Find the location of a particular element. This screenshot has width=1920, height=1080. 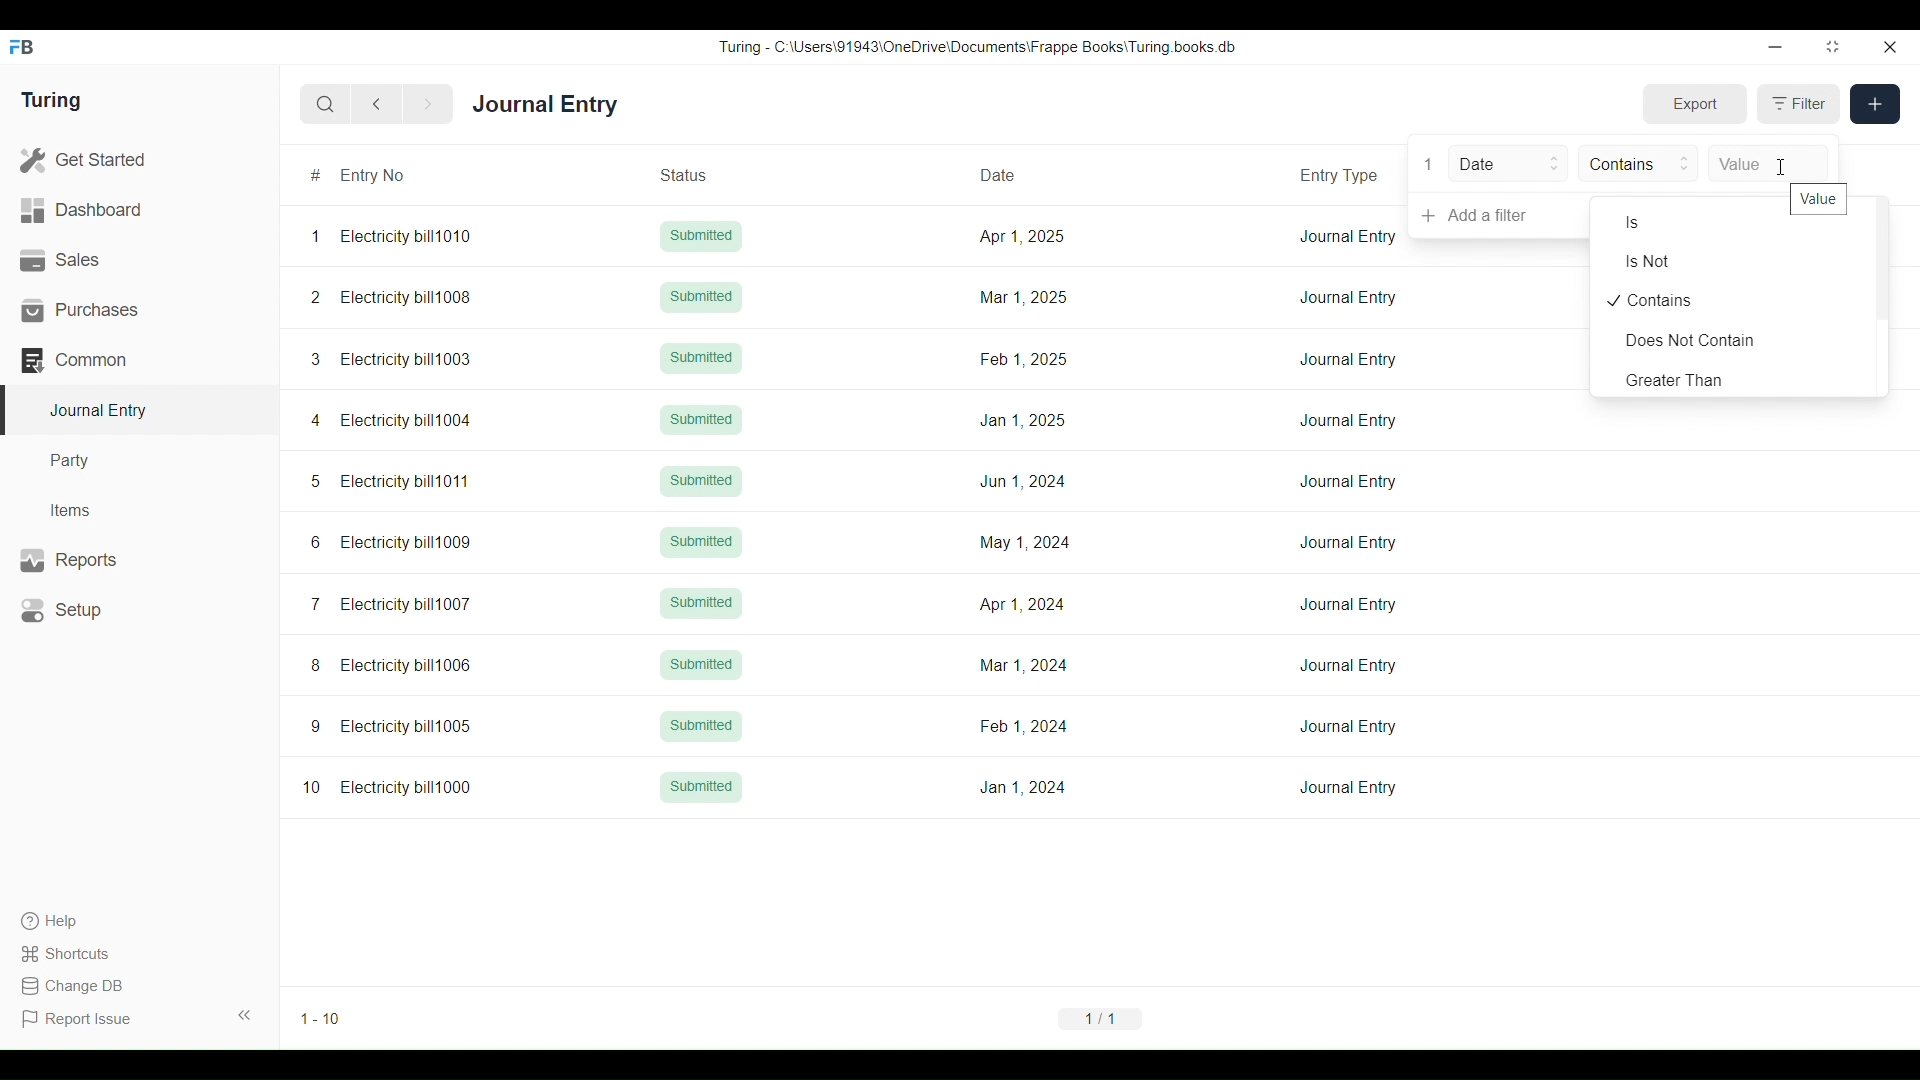

Export is located at coordinates (1696, 104).